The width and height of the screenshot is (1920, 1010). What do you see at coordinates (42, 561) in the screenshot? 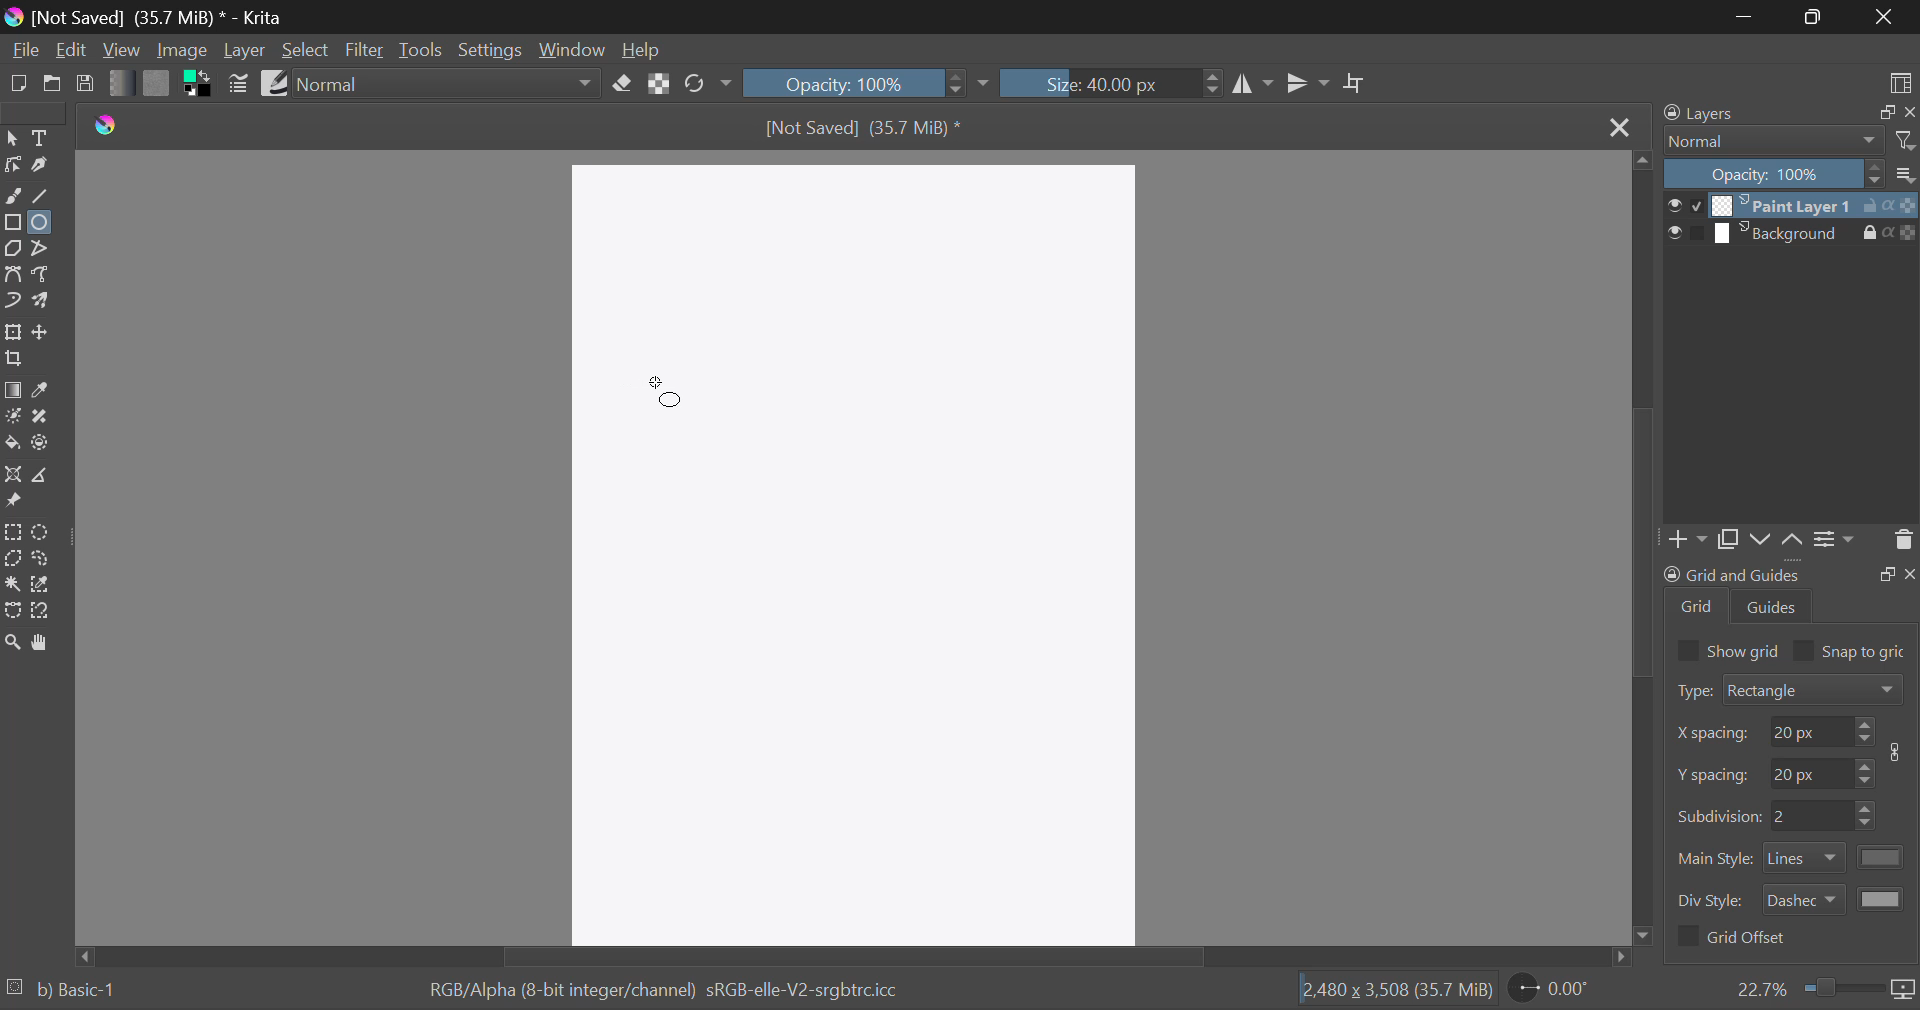
I see `Freehand Selection` at bounding box center [42, 561].